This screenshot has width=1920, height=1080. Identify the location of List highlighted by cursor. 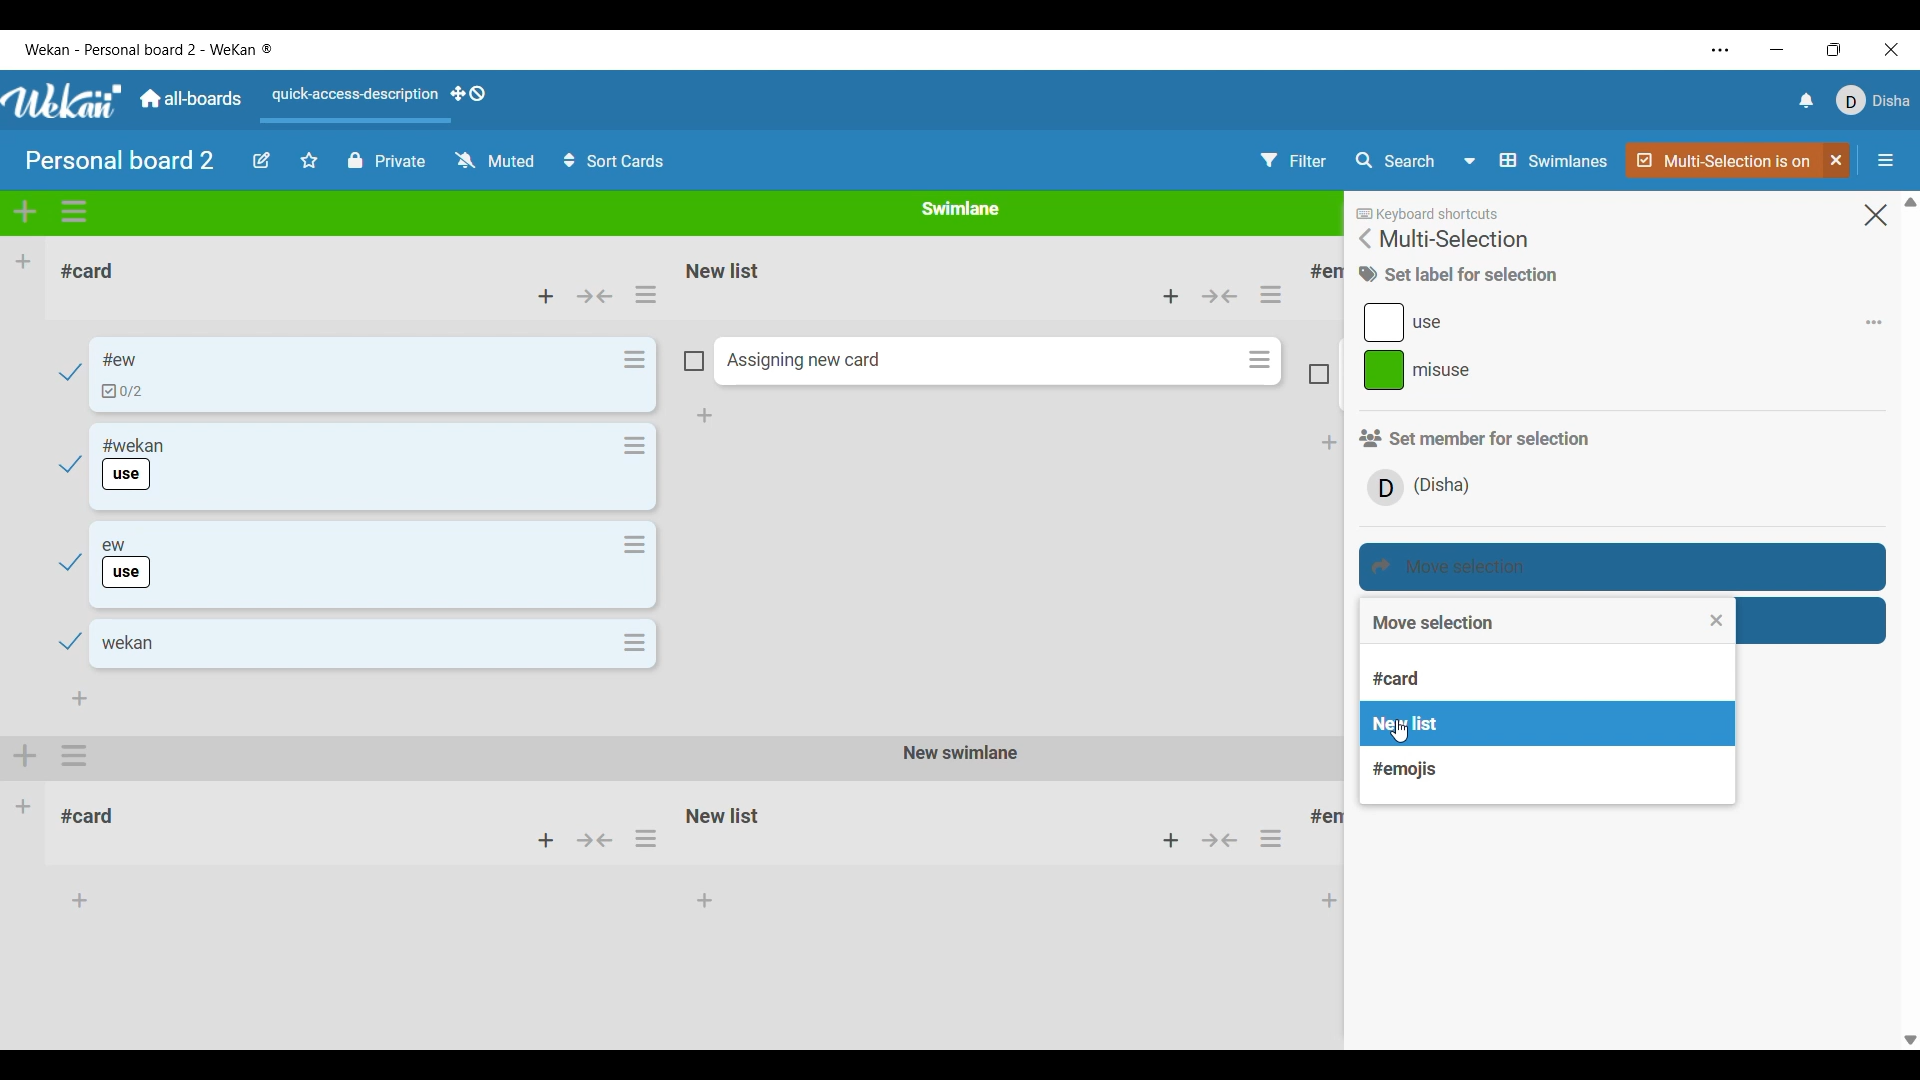
(1587, 729).